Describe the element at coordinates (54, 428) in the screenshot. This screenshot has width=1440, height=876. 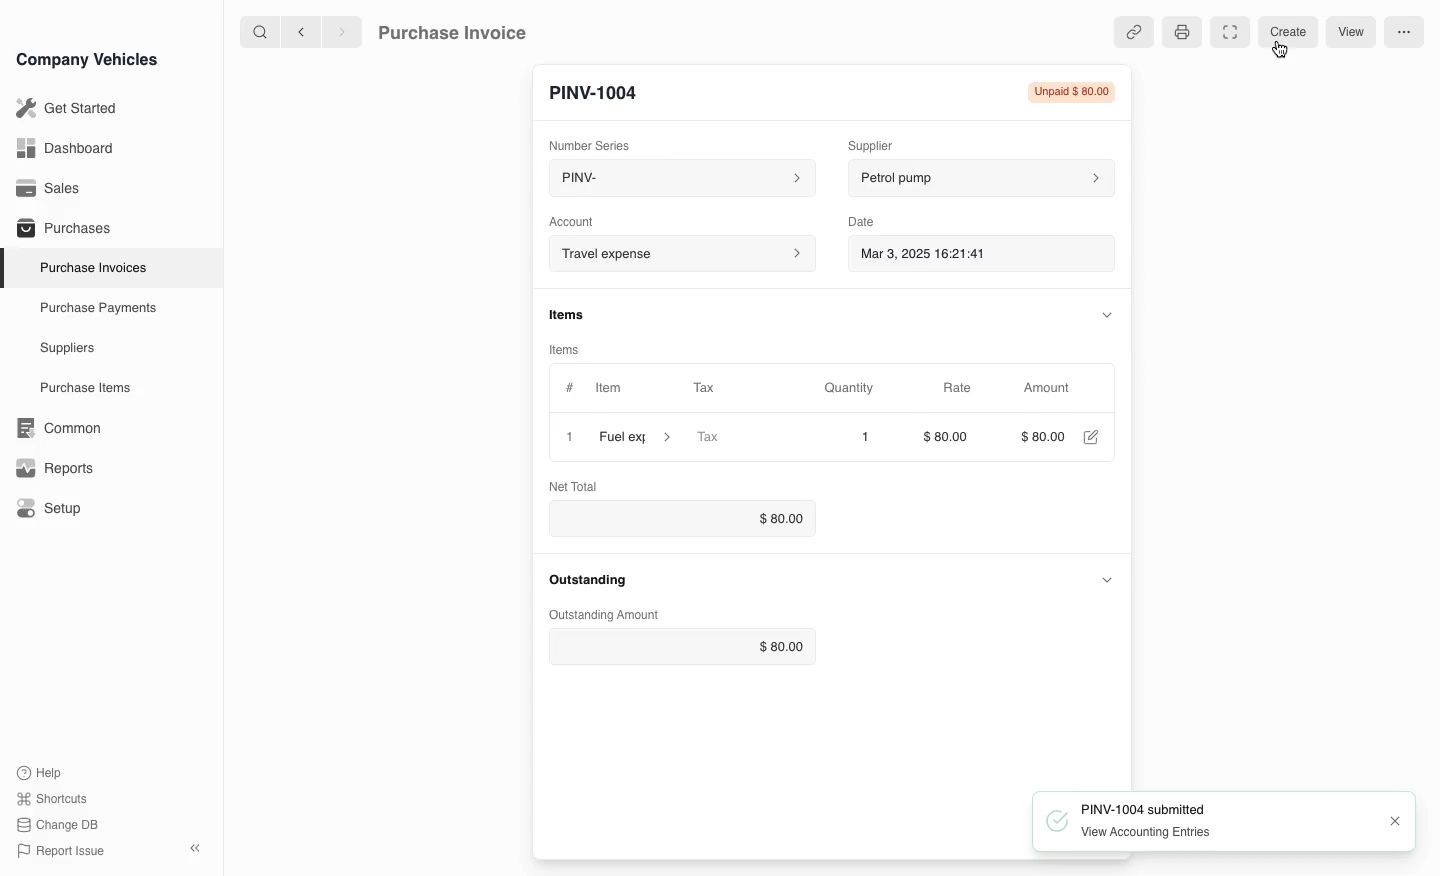
I see `Common` at that location.